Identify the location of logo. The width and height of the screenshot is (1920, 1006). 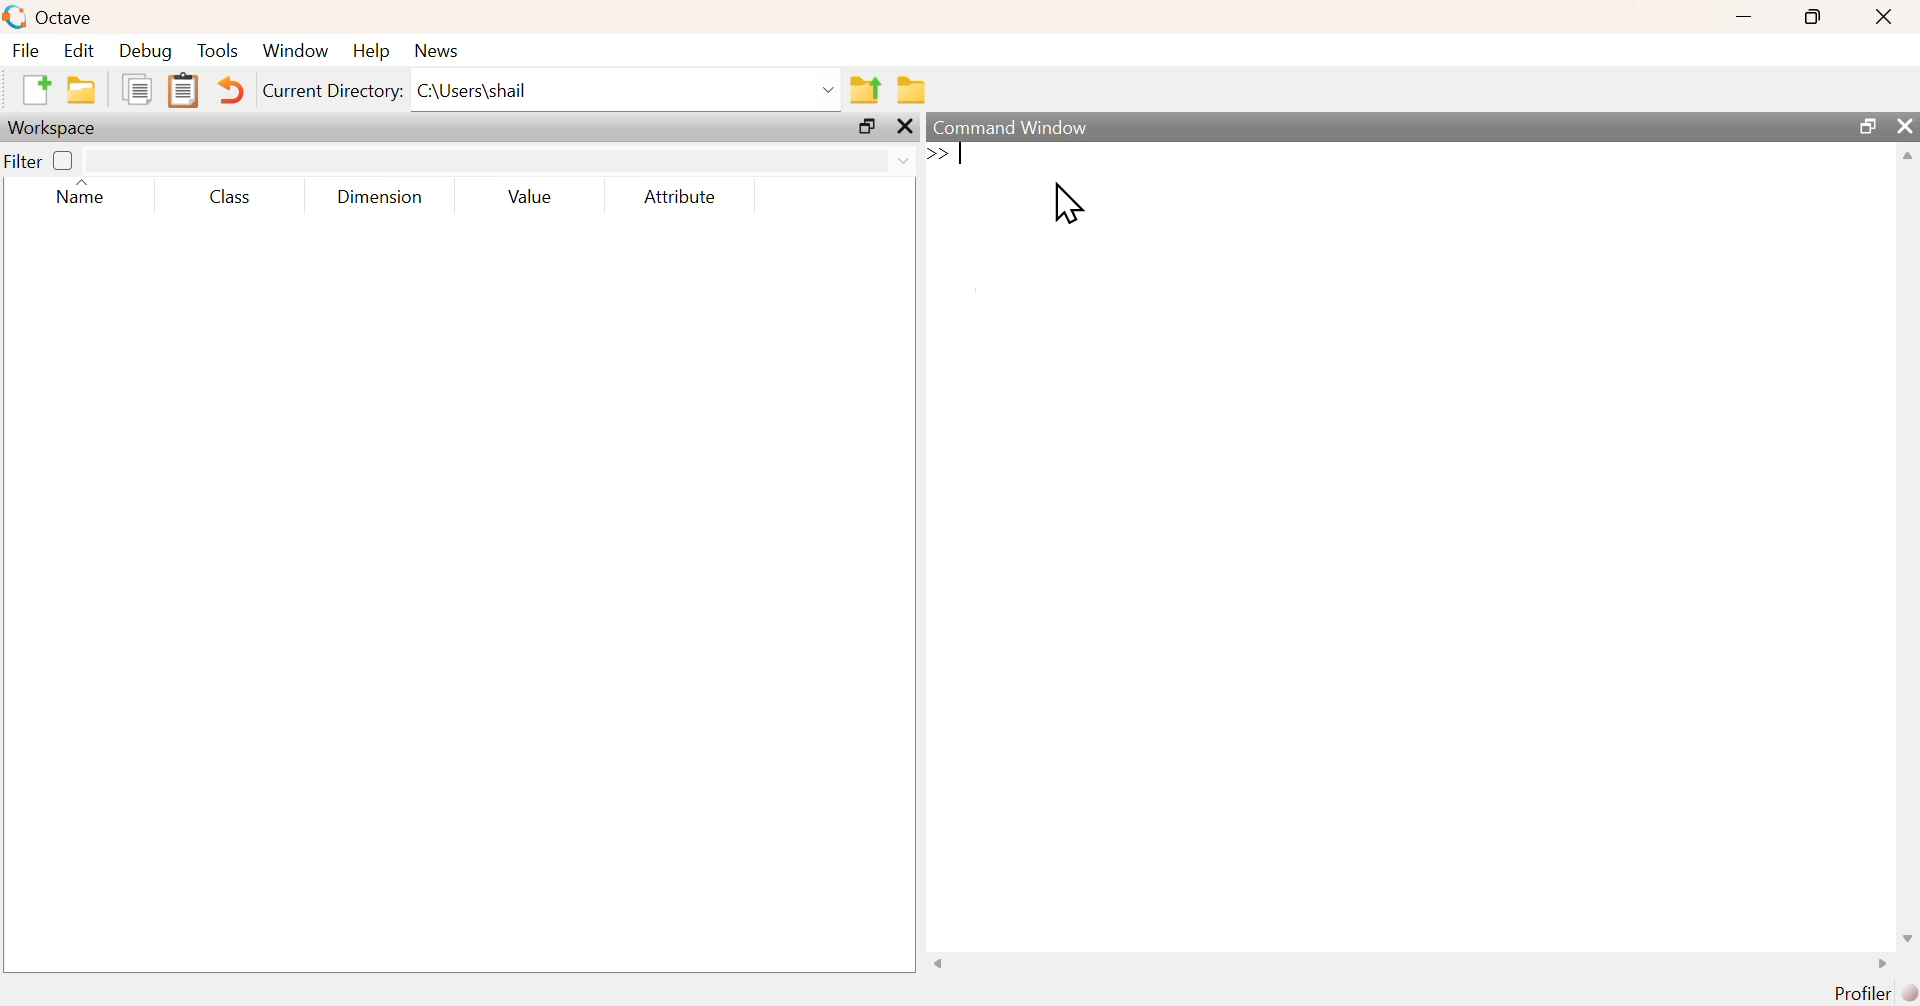
(16, 16).